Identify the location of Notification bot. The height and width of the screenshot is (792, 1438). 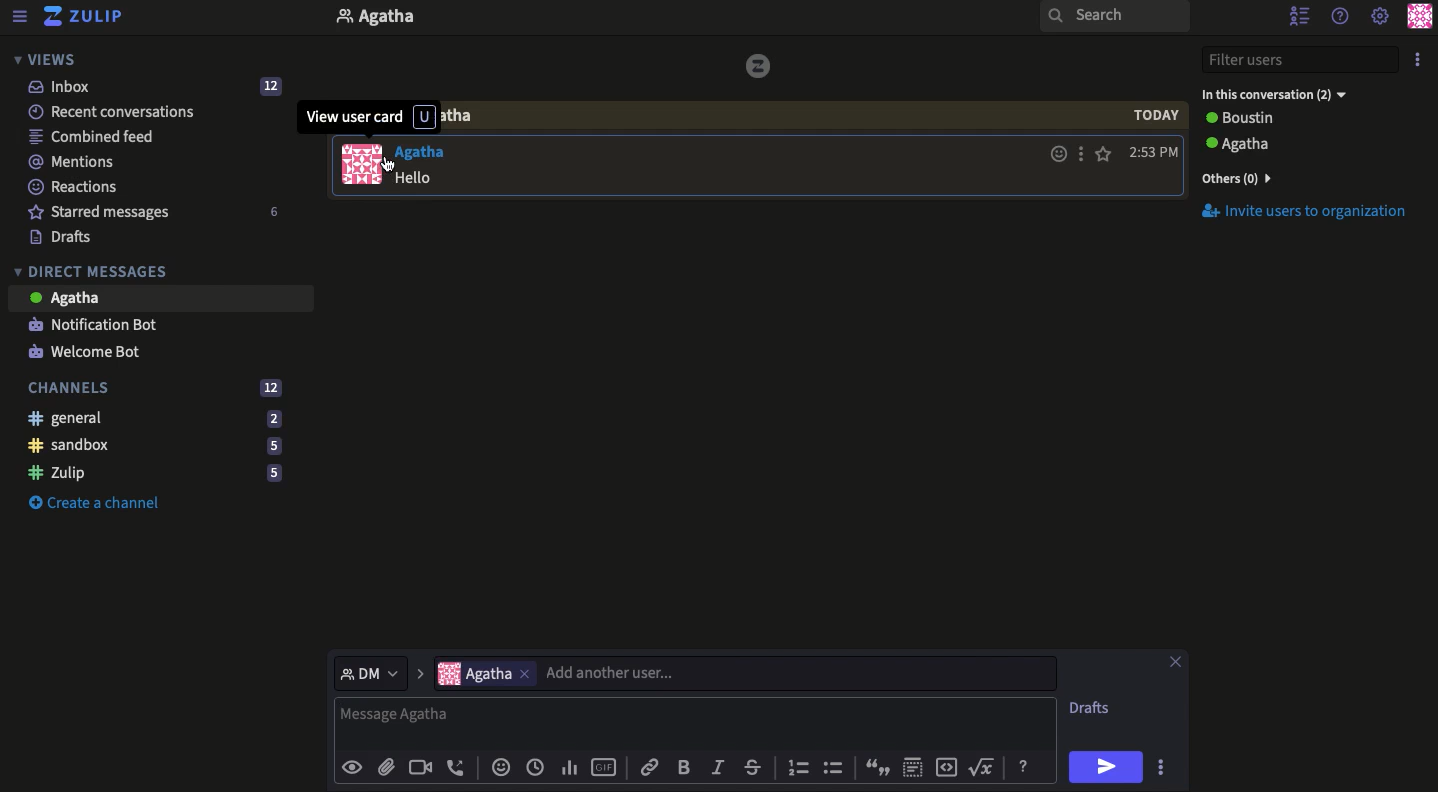
(98, 324).